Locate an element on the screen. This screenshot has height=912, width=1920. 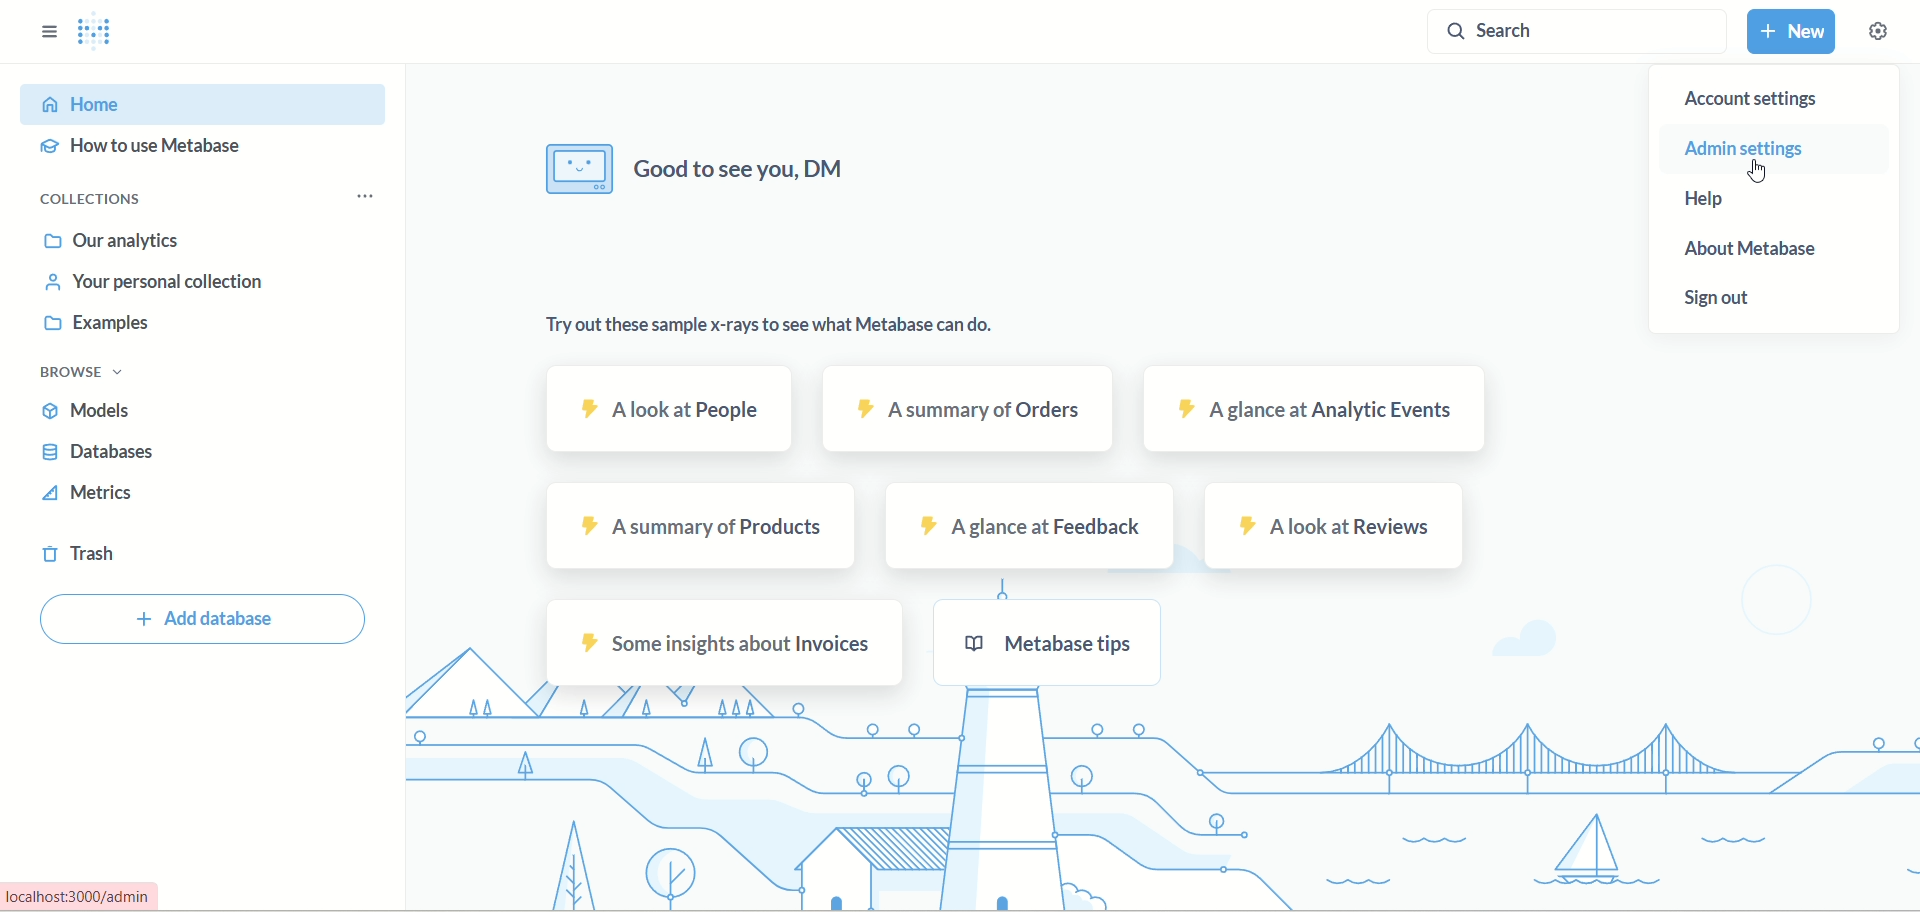
browse is located at coordinates (93, 373).